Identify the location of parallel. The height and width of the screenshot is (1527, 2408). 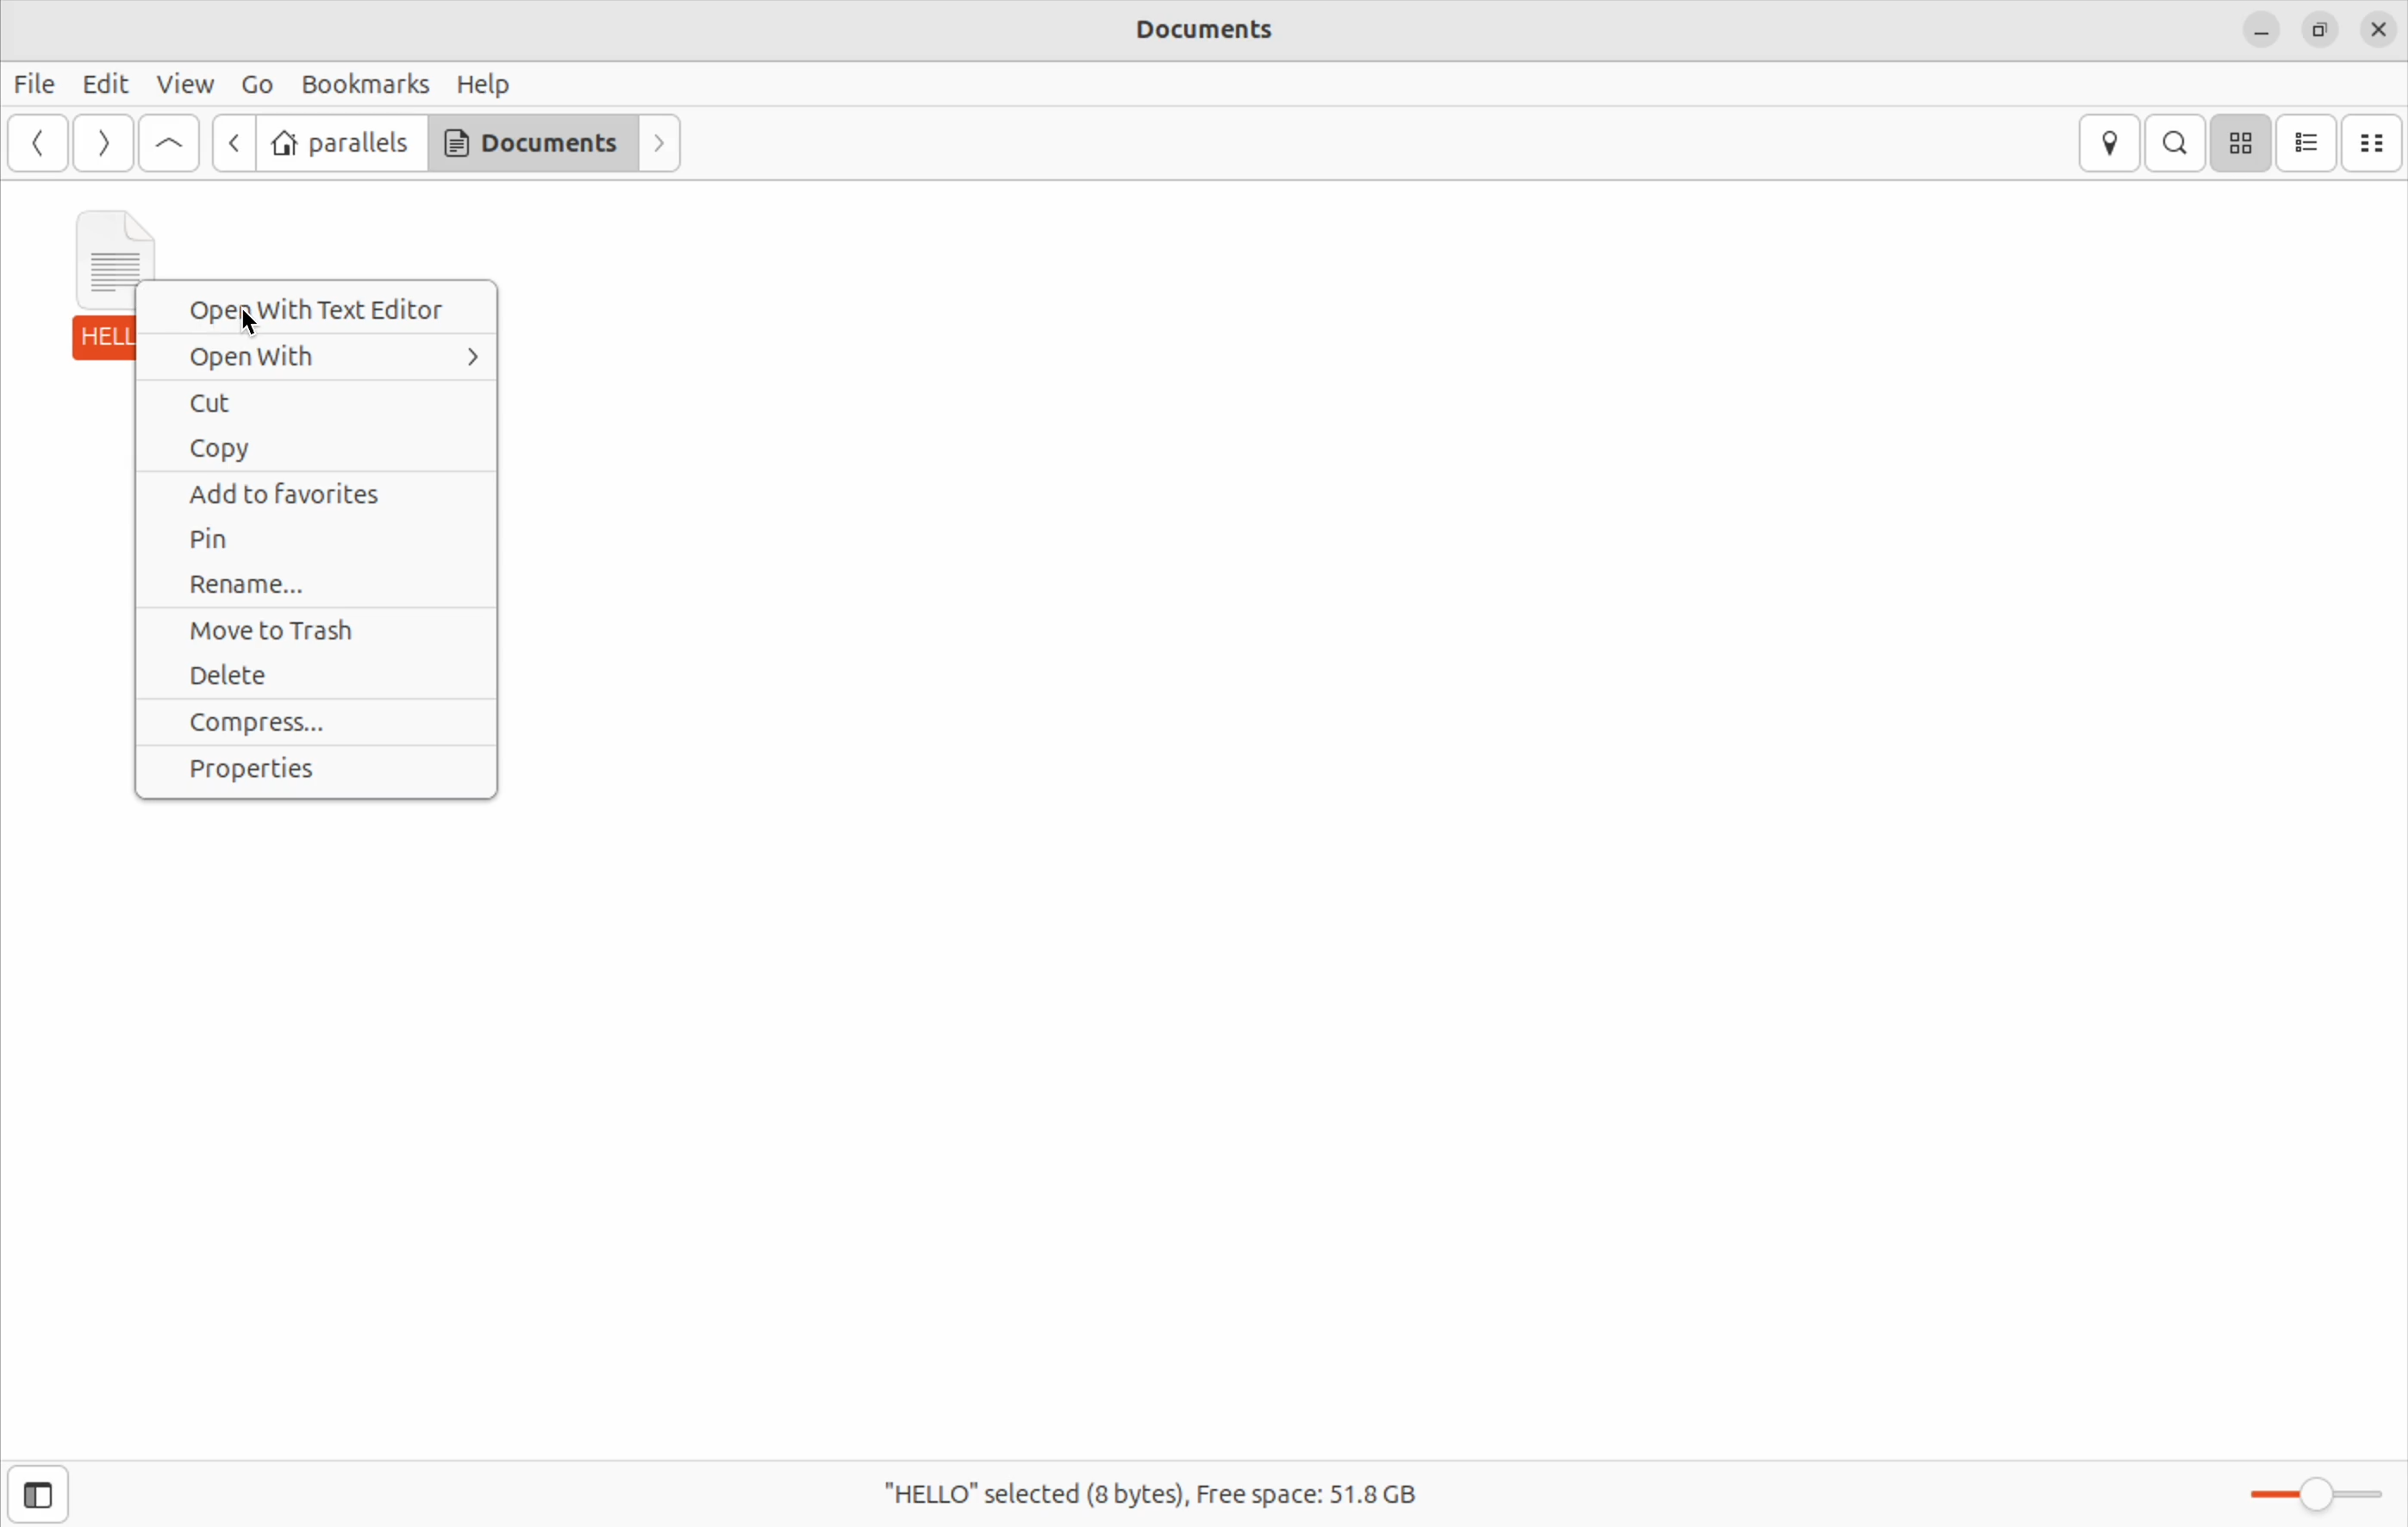
(339, 145).